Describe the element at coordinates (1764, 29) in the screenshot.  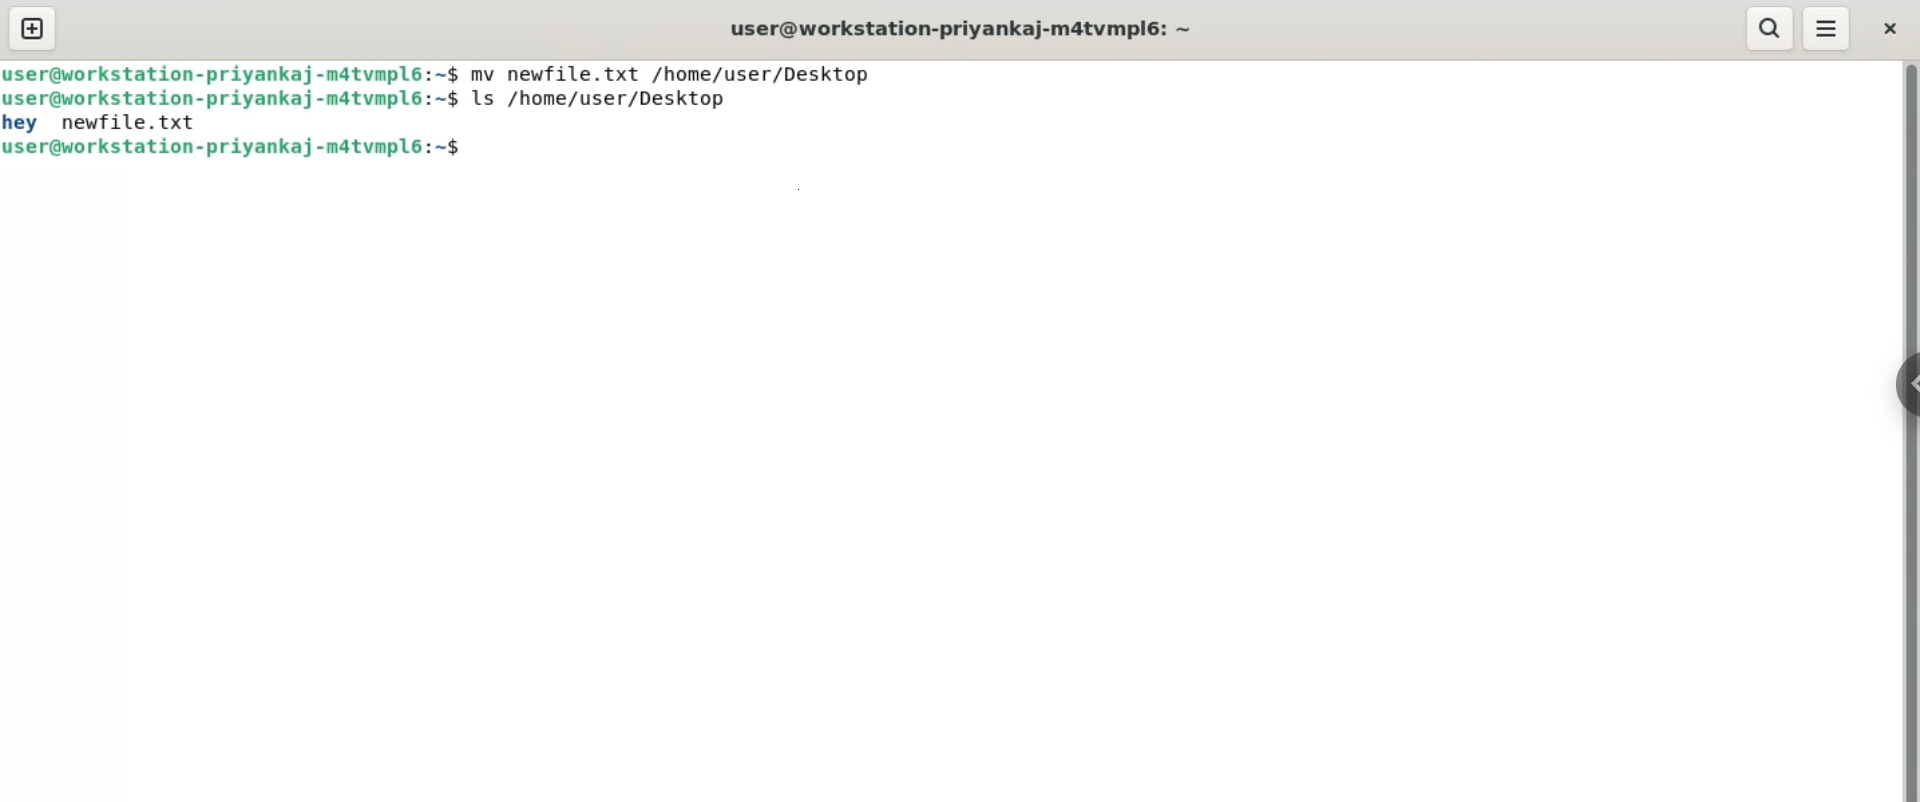
I see `search` at that location.